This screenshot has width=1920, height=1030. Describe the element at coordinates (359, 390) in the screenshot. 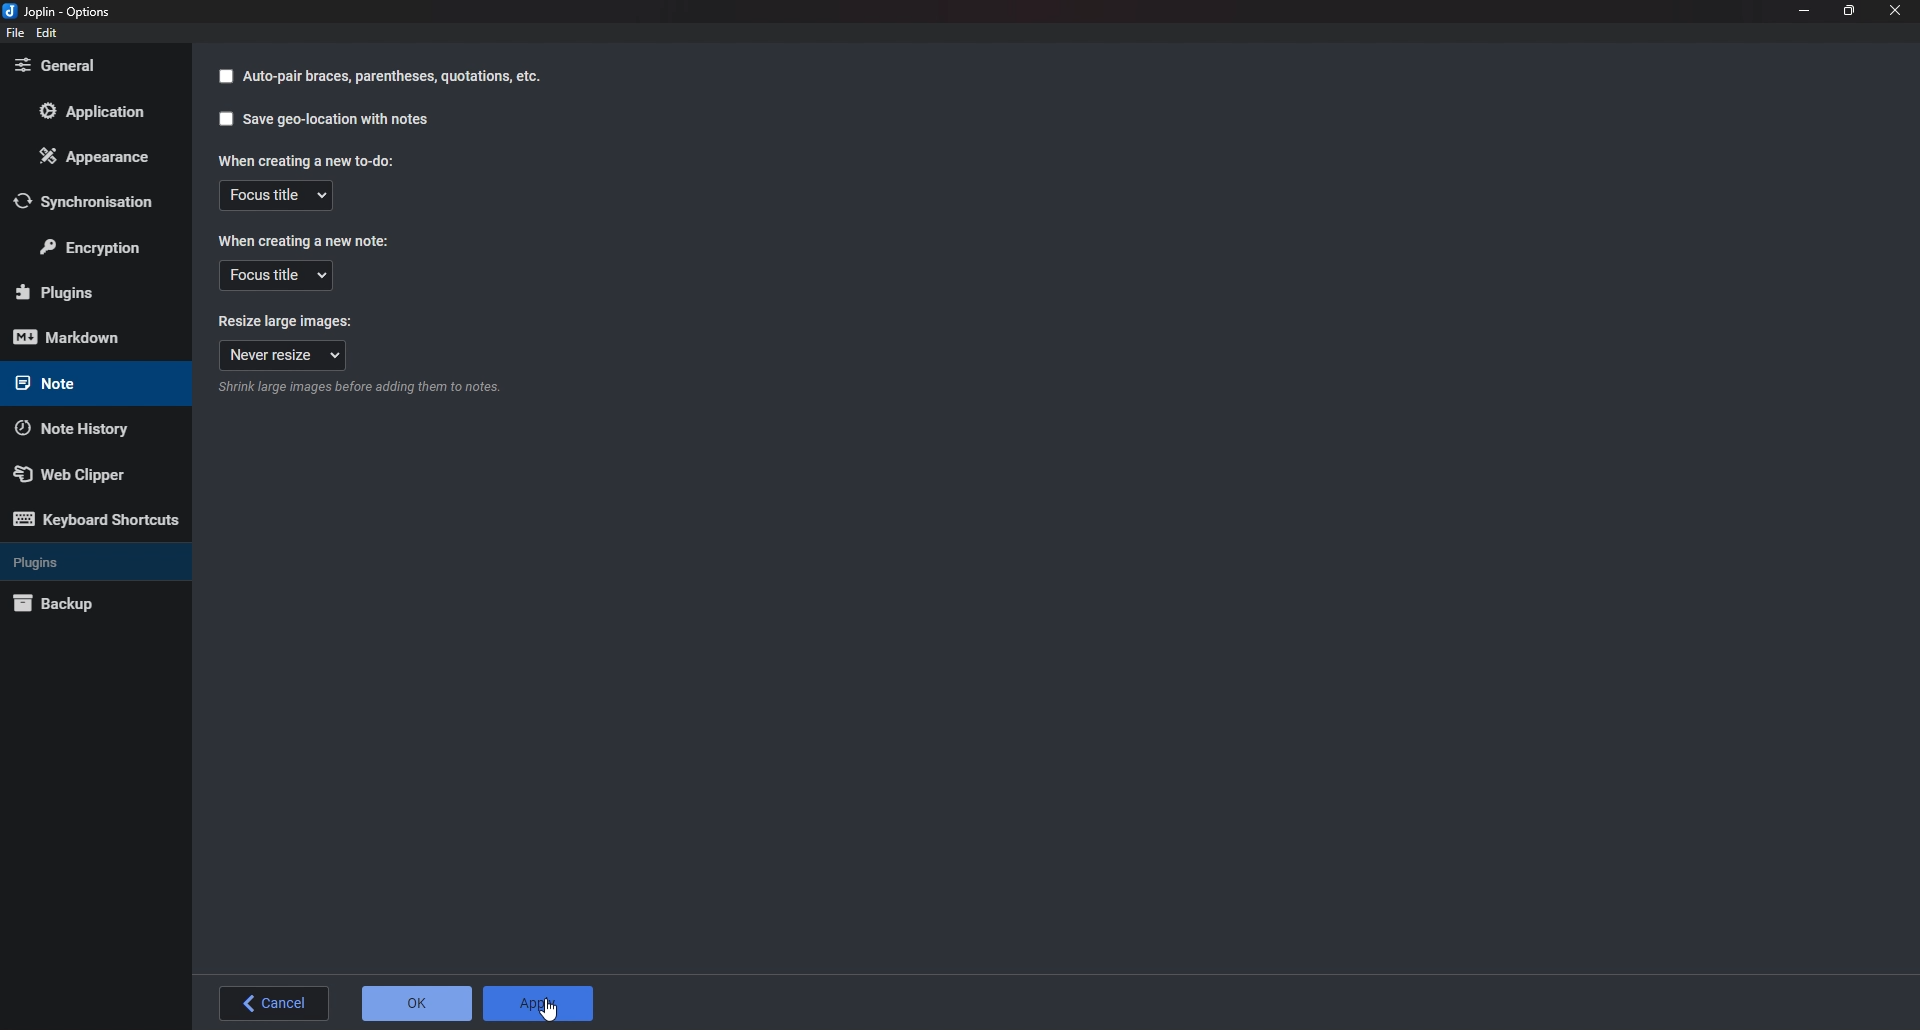

I see `Info` at that location.